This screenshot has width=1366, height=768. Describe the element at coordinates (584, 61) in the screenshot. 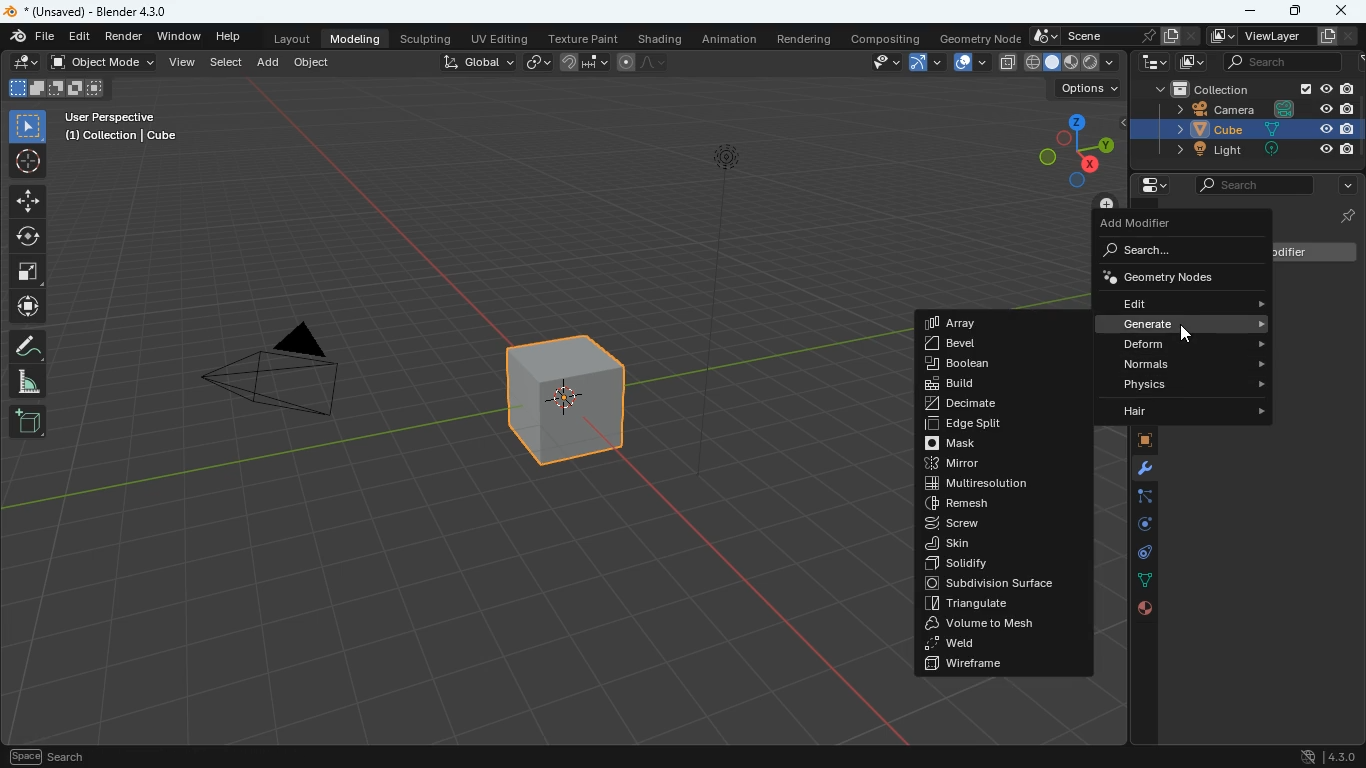

I see `join` at that location.